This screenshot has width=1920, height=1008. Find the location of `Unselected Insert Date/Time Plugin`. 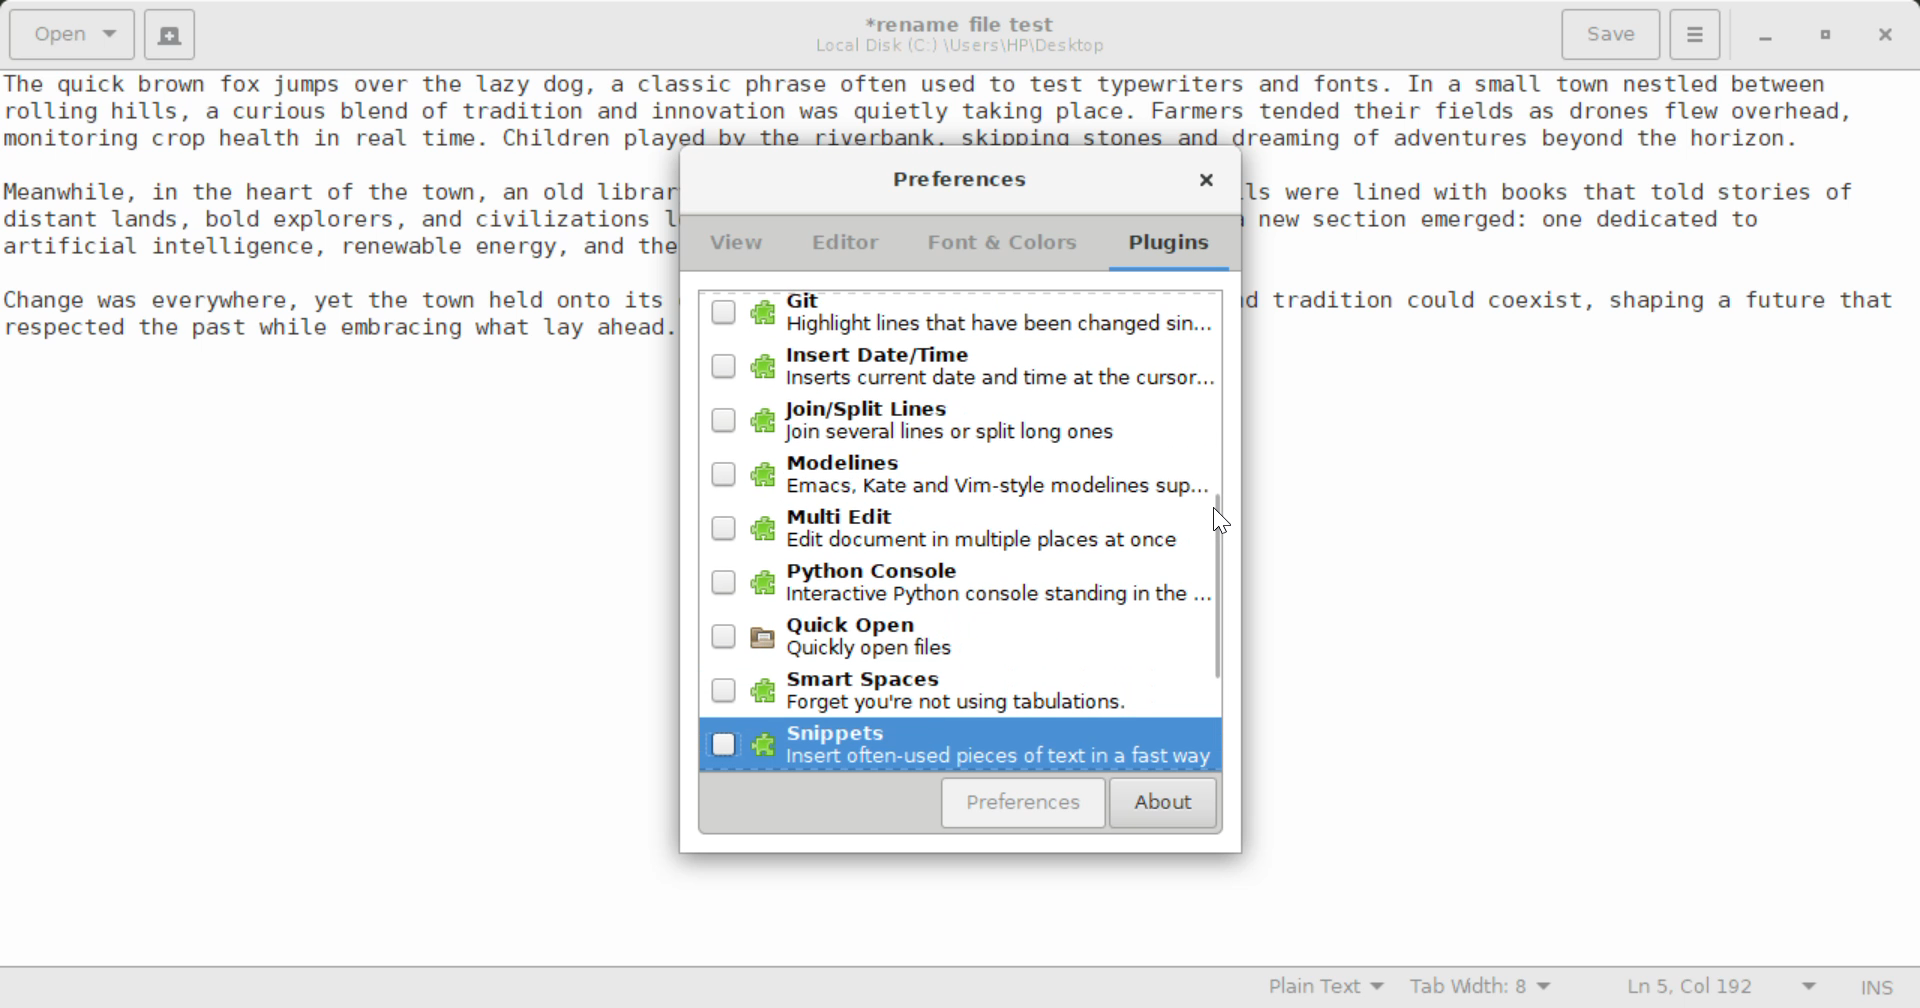

Unselected Insert Date/Time Plugin is located at coordinates (962, 369).